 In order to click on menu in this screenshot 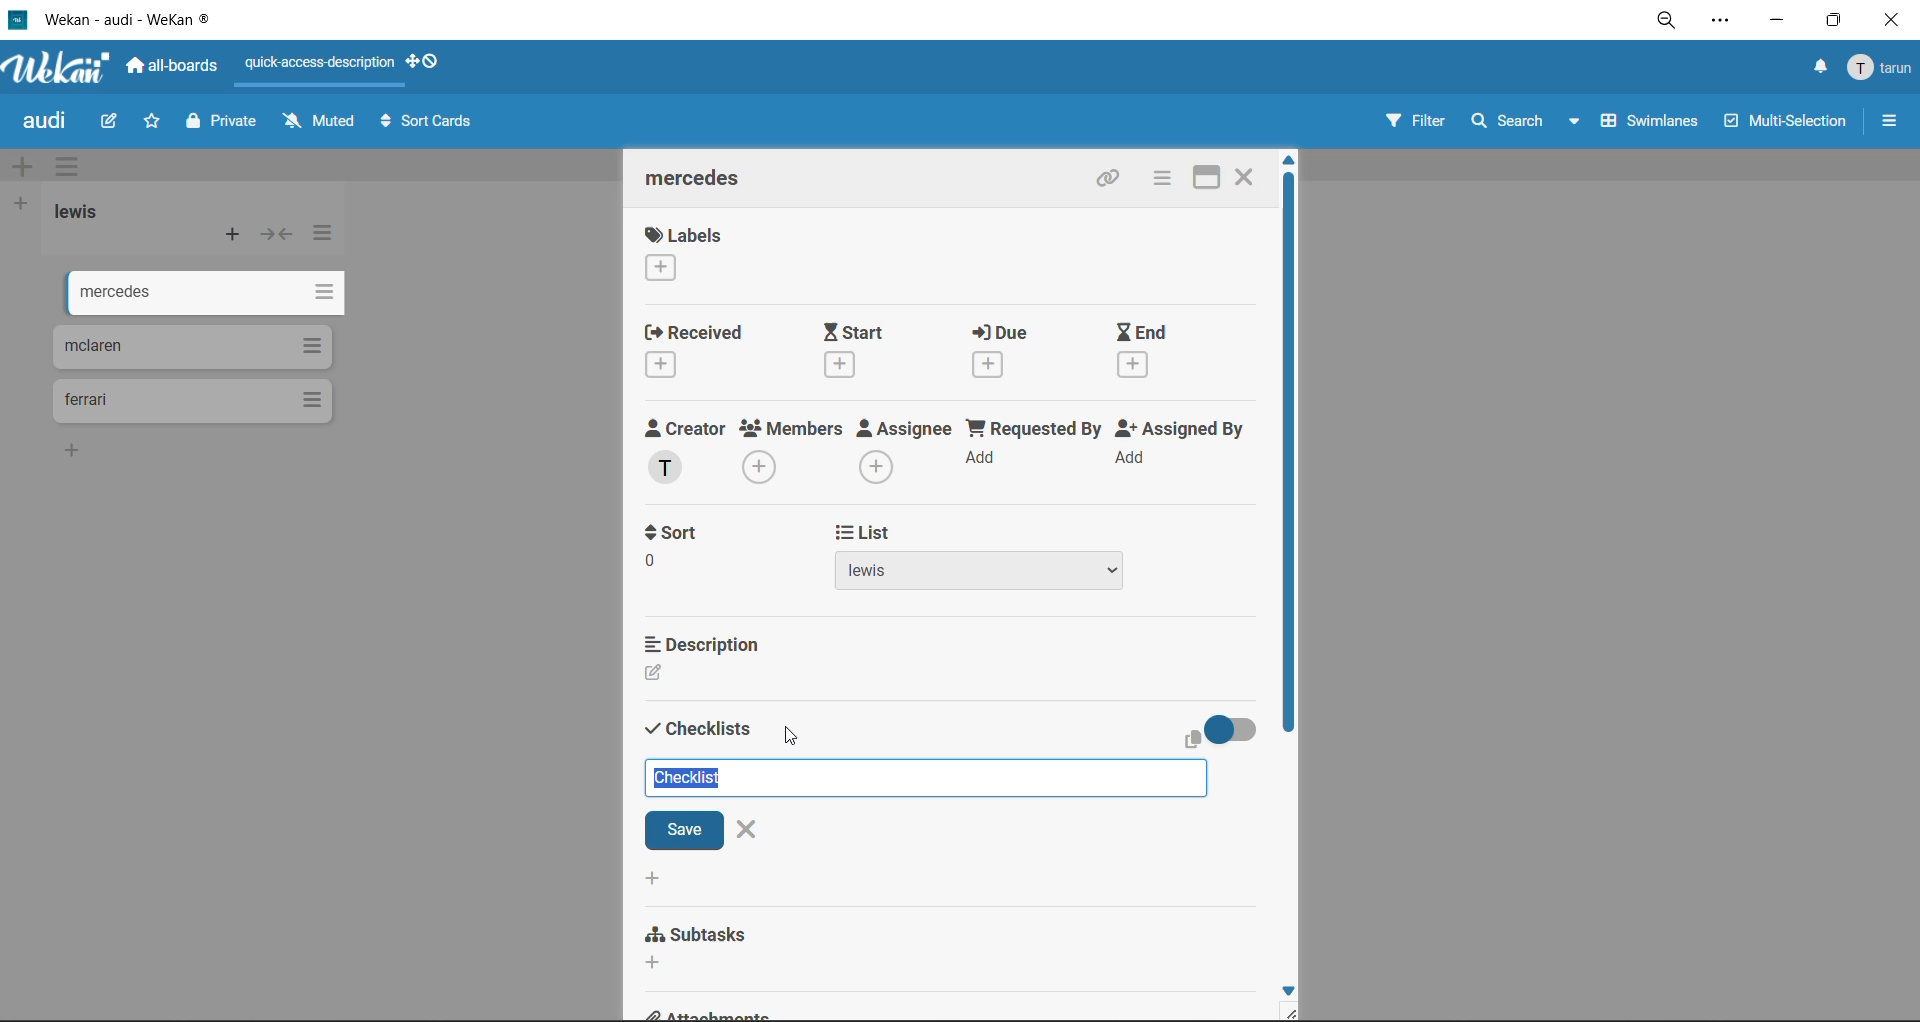, I will do `click(1882, 69)`.